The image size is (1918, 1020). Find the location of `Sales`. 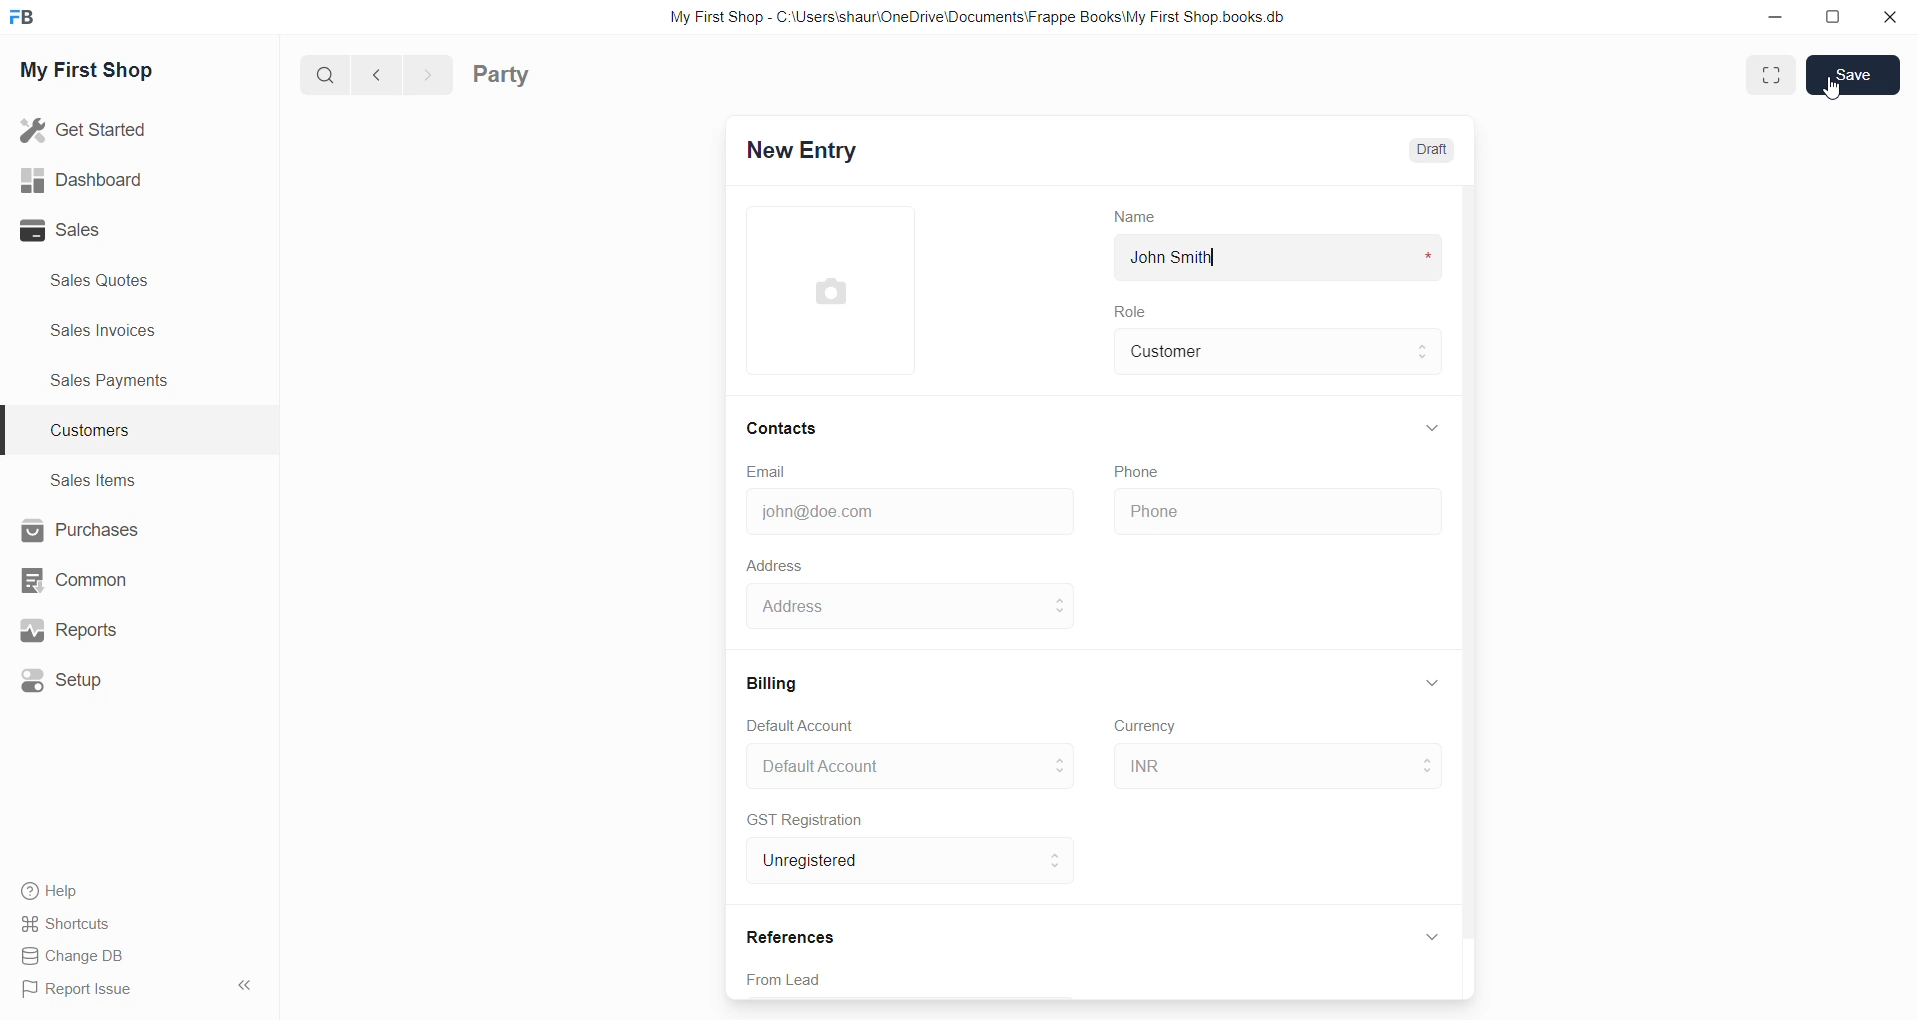

Sales is located at coordinates (84, 232).